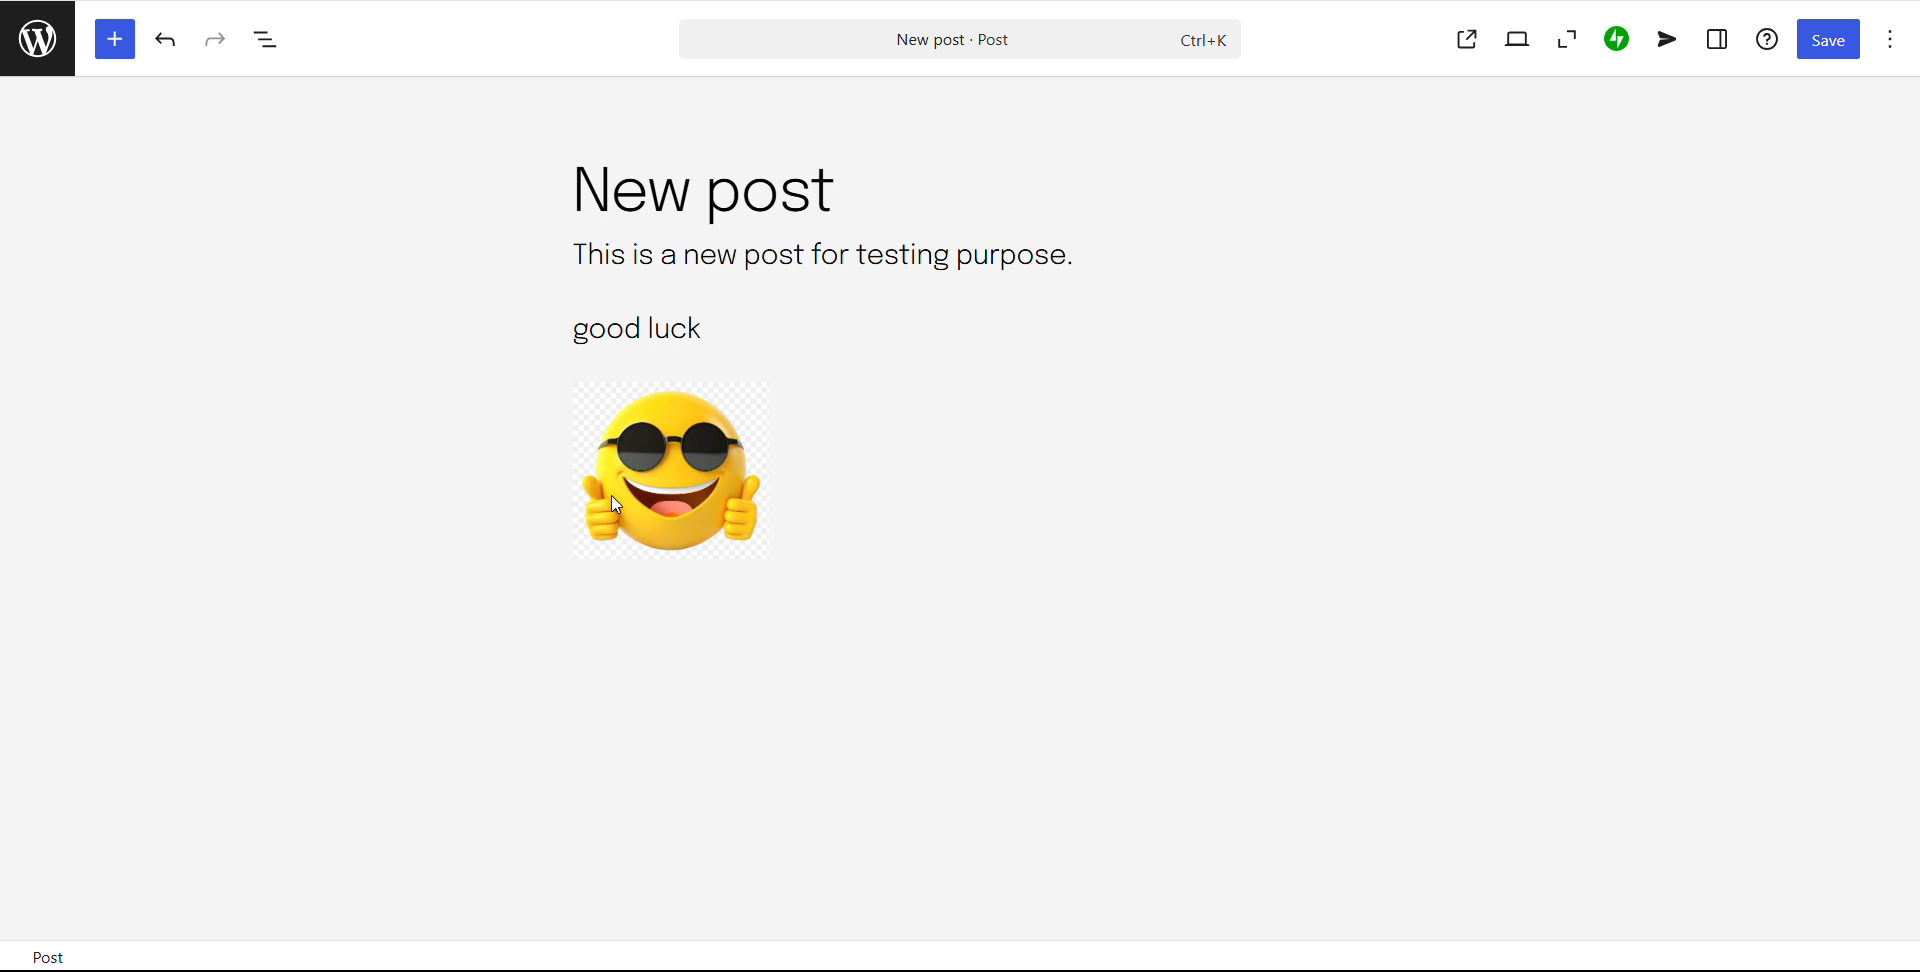  Describe the element at coordinates (666, 471) in the screenshot. I see `image block` at that location.